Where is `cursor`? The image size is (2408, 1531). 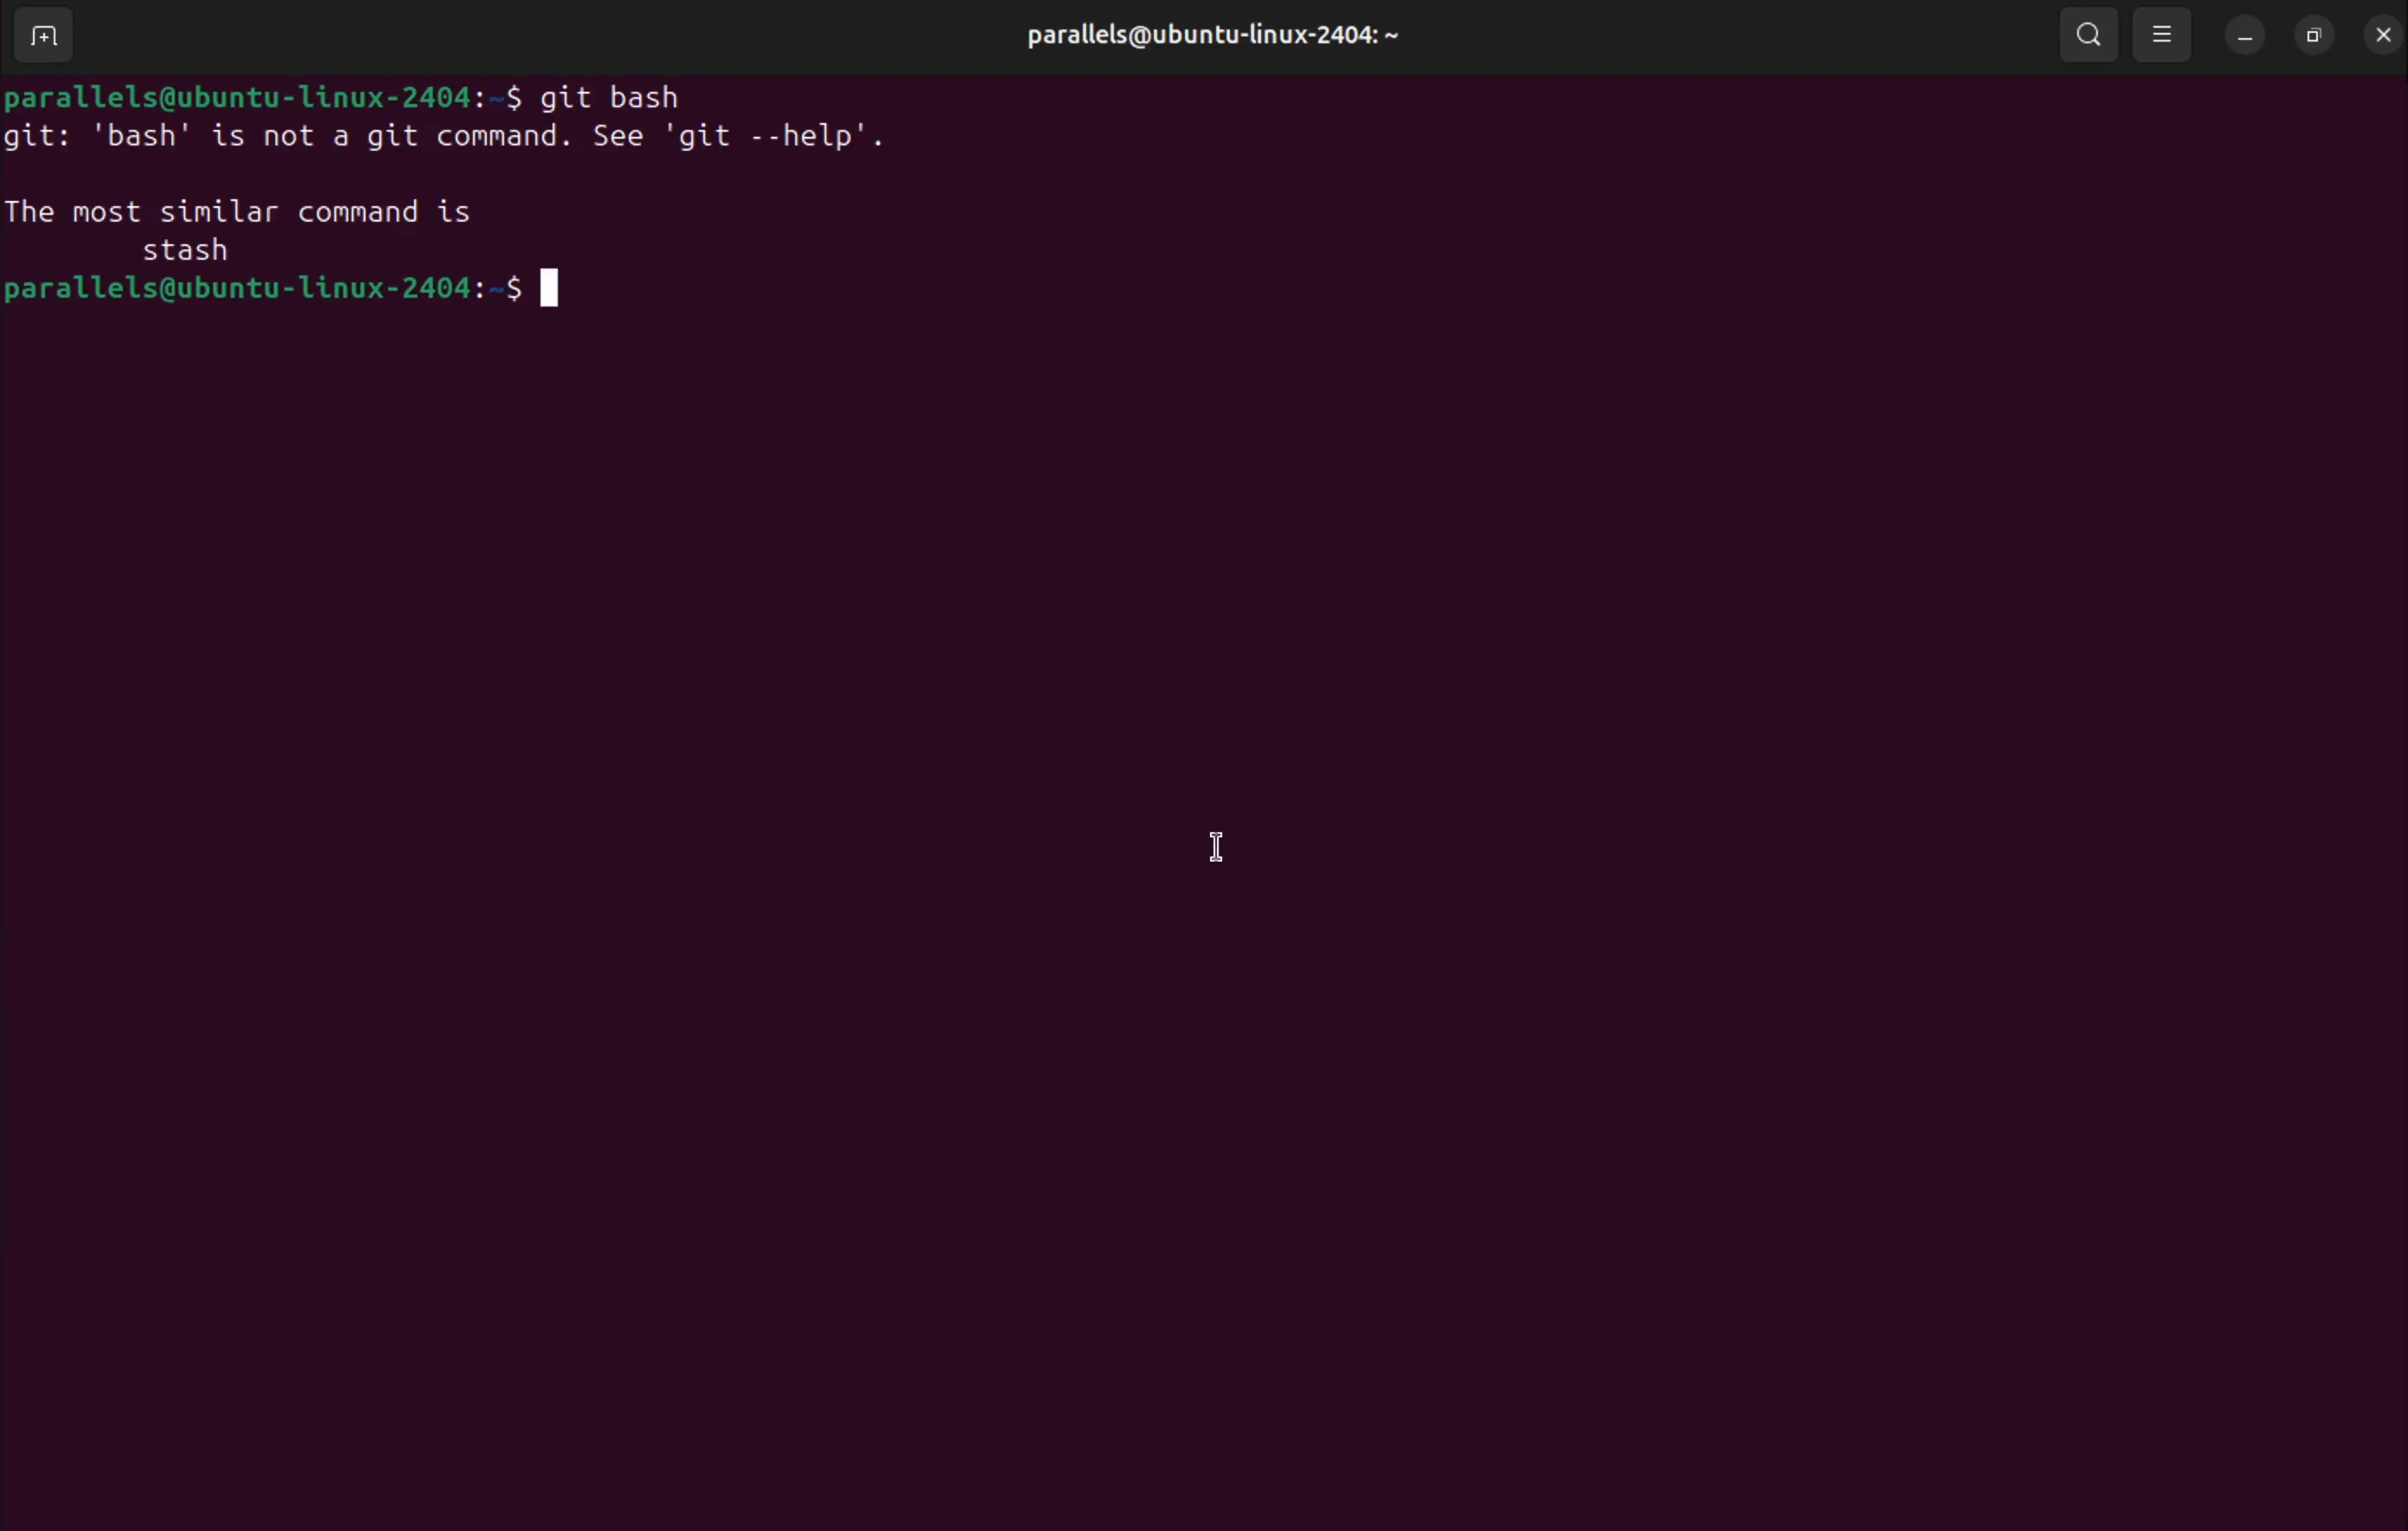 cursor is located at coordinates (1222, 853).